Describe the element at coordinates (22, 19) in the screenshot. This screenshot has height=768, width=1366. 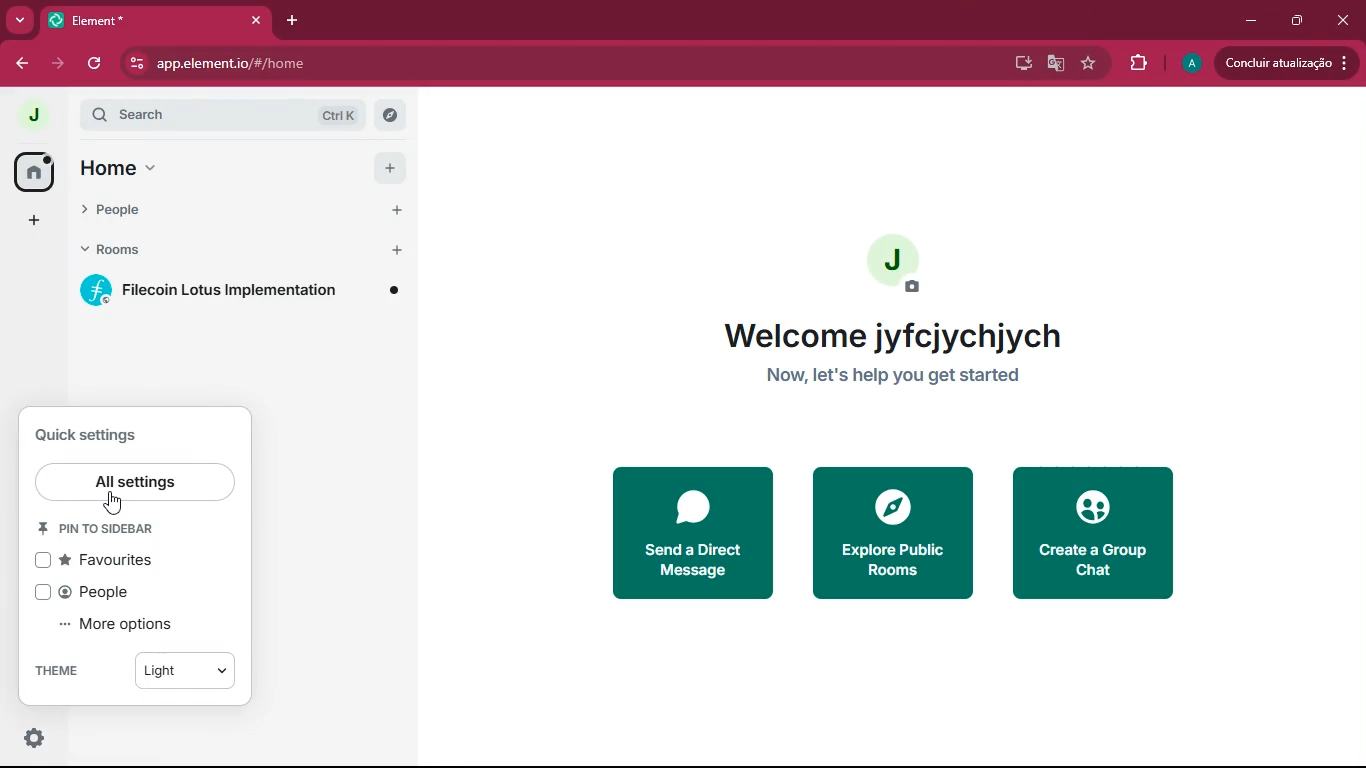
I see `more` at that location.